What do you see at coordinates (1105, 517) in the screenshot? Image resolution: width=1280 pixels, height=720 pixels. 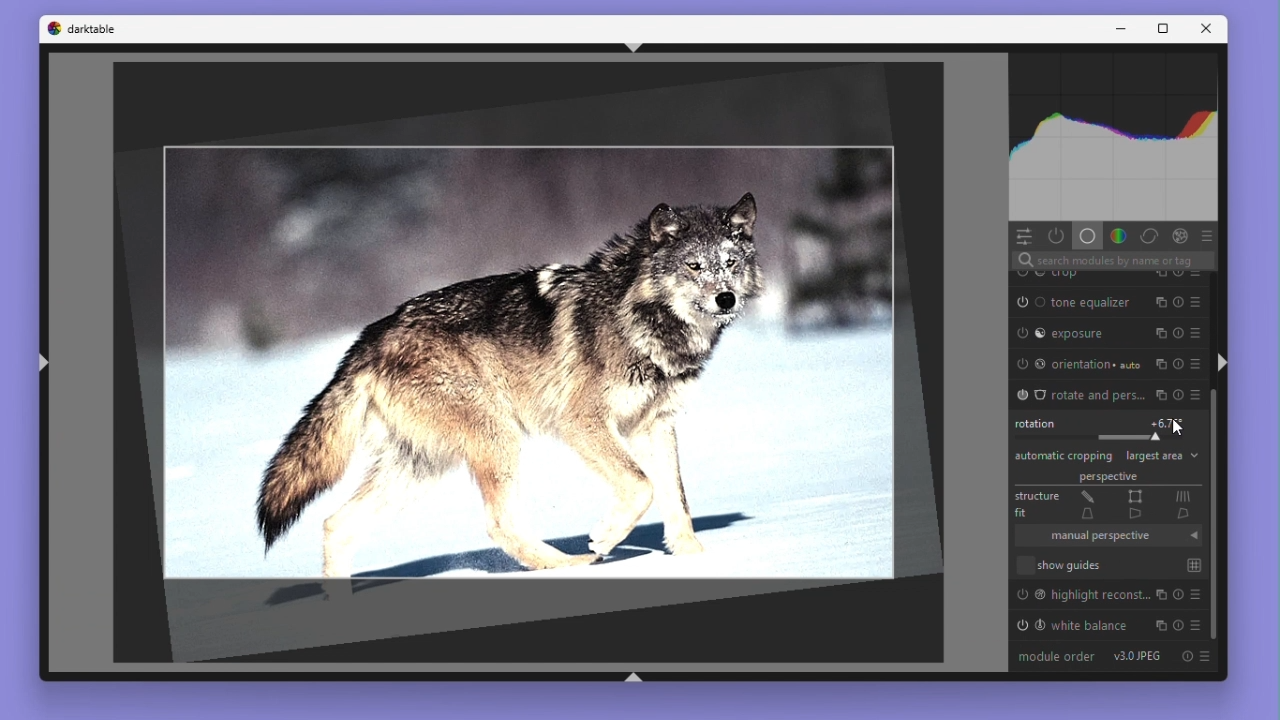 I see `Fit ` at bounding box center [1105, 517].